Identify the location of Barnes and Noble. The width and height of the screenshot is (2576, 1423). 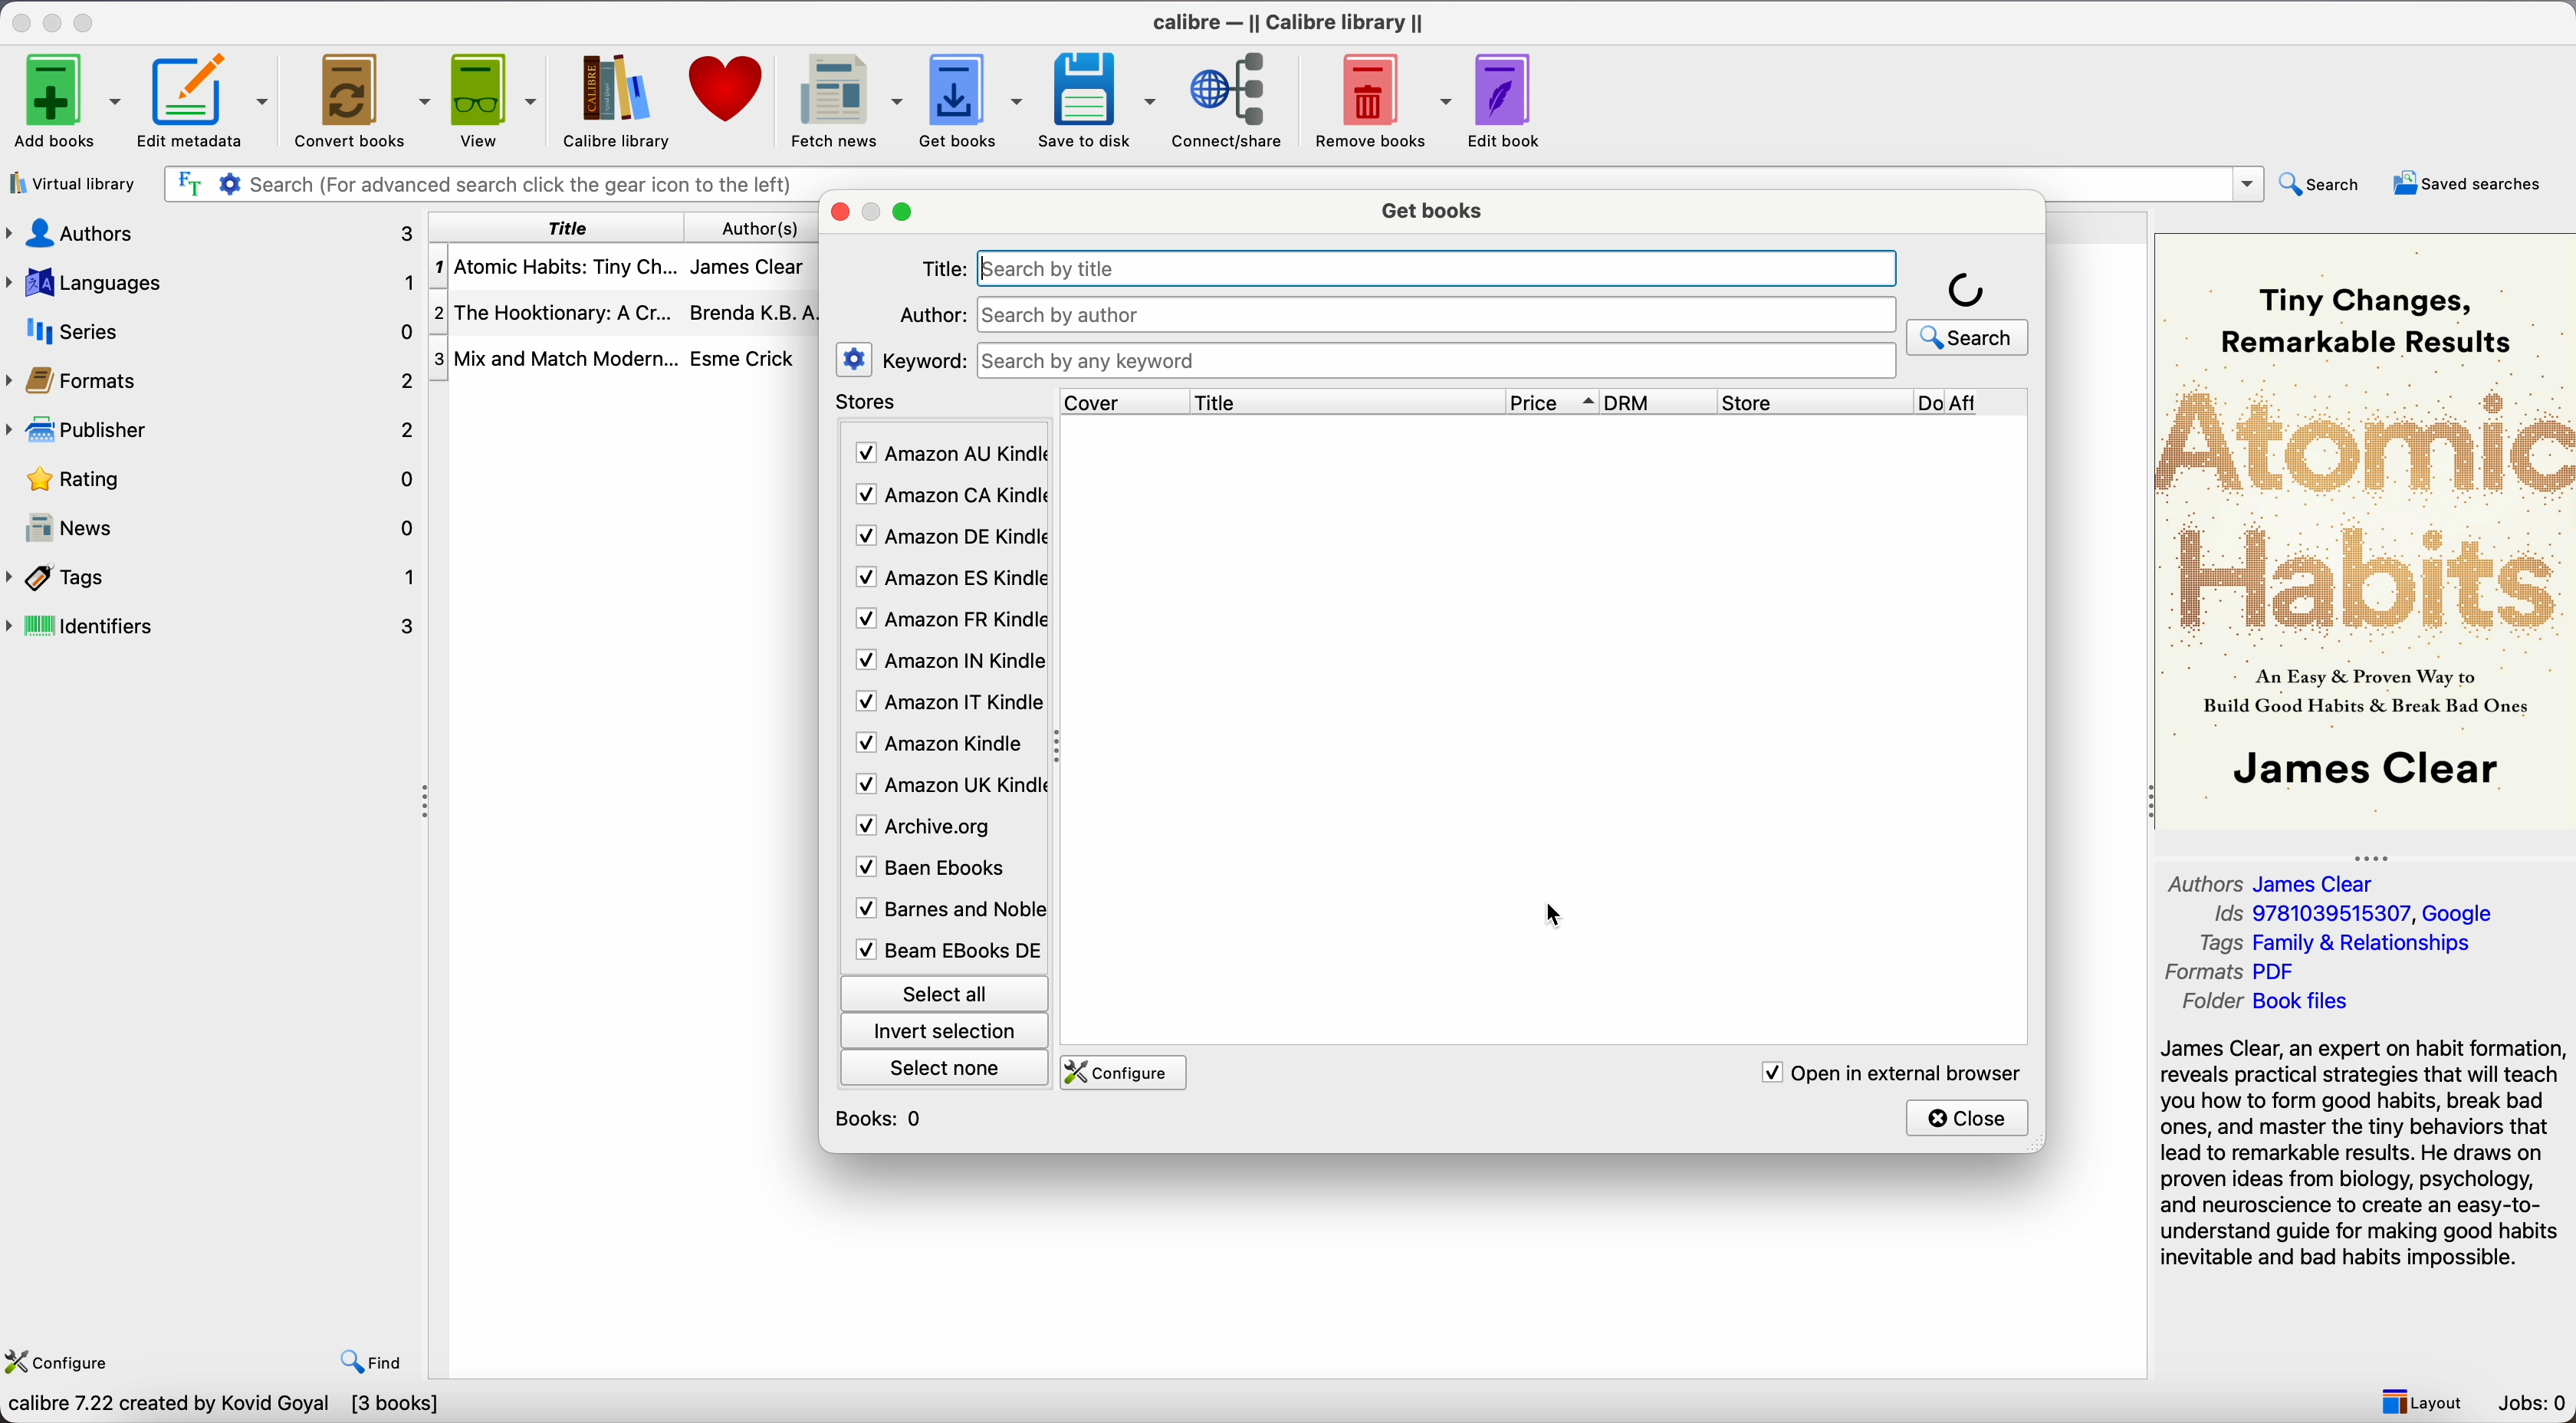
(943, 913).